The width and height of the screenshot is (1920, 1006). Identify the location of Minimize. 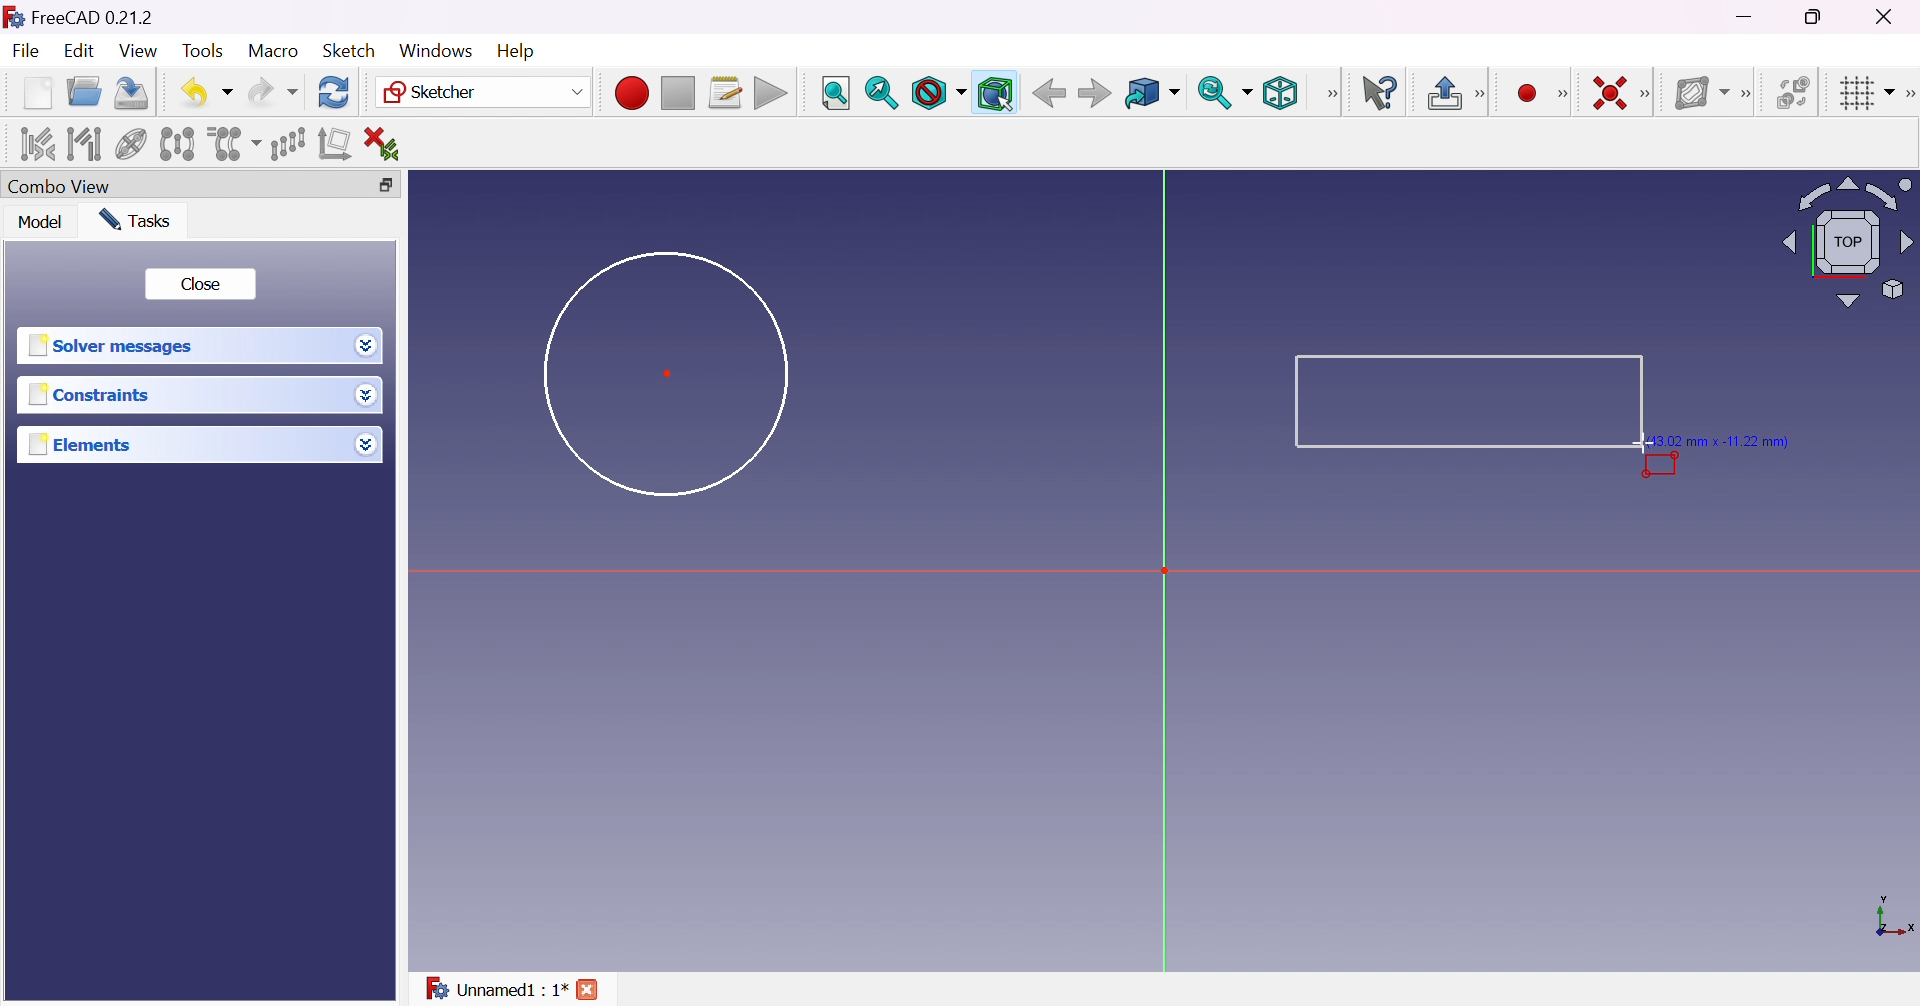
(1749, 17).